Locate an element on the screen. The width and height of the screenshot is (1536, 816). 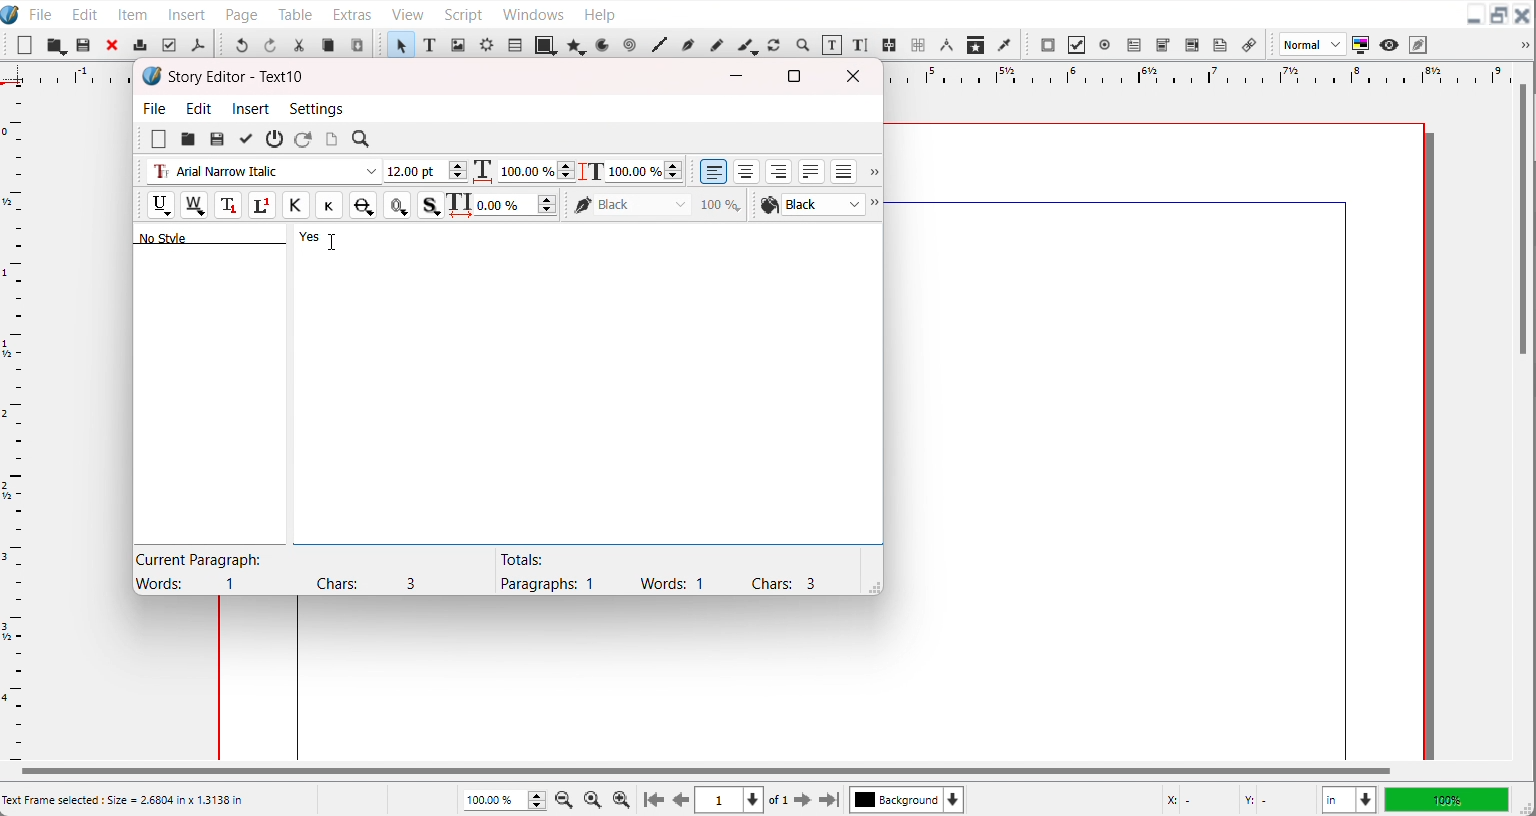
Minimize is located at coordinates (1474, 16).